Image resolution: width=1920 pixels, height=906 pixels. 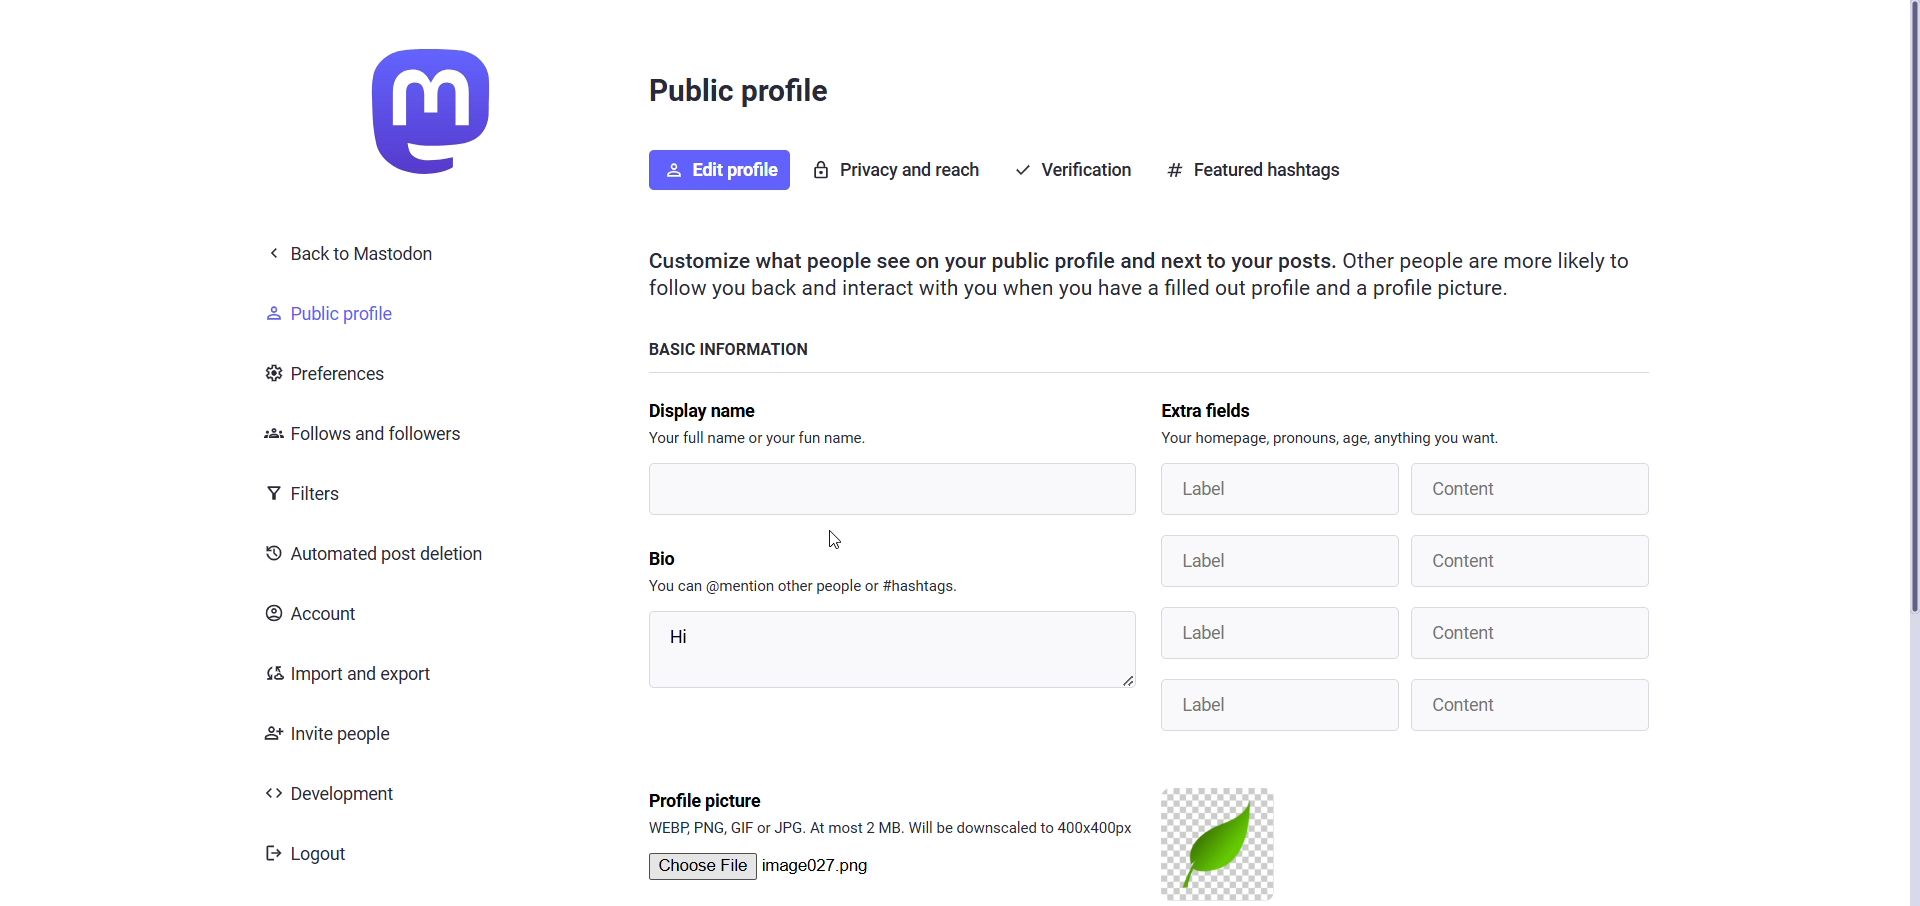 What do you see at coordinates (347, 252) in the screenshot?
I see `< Back to Mastodon` at bounding box center [347, 252].